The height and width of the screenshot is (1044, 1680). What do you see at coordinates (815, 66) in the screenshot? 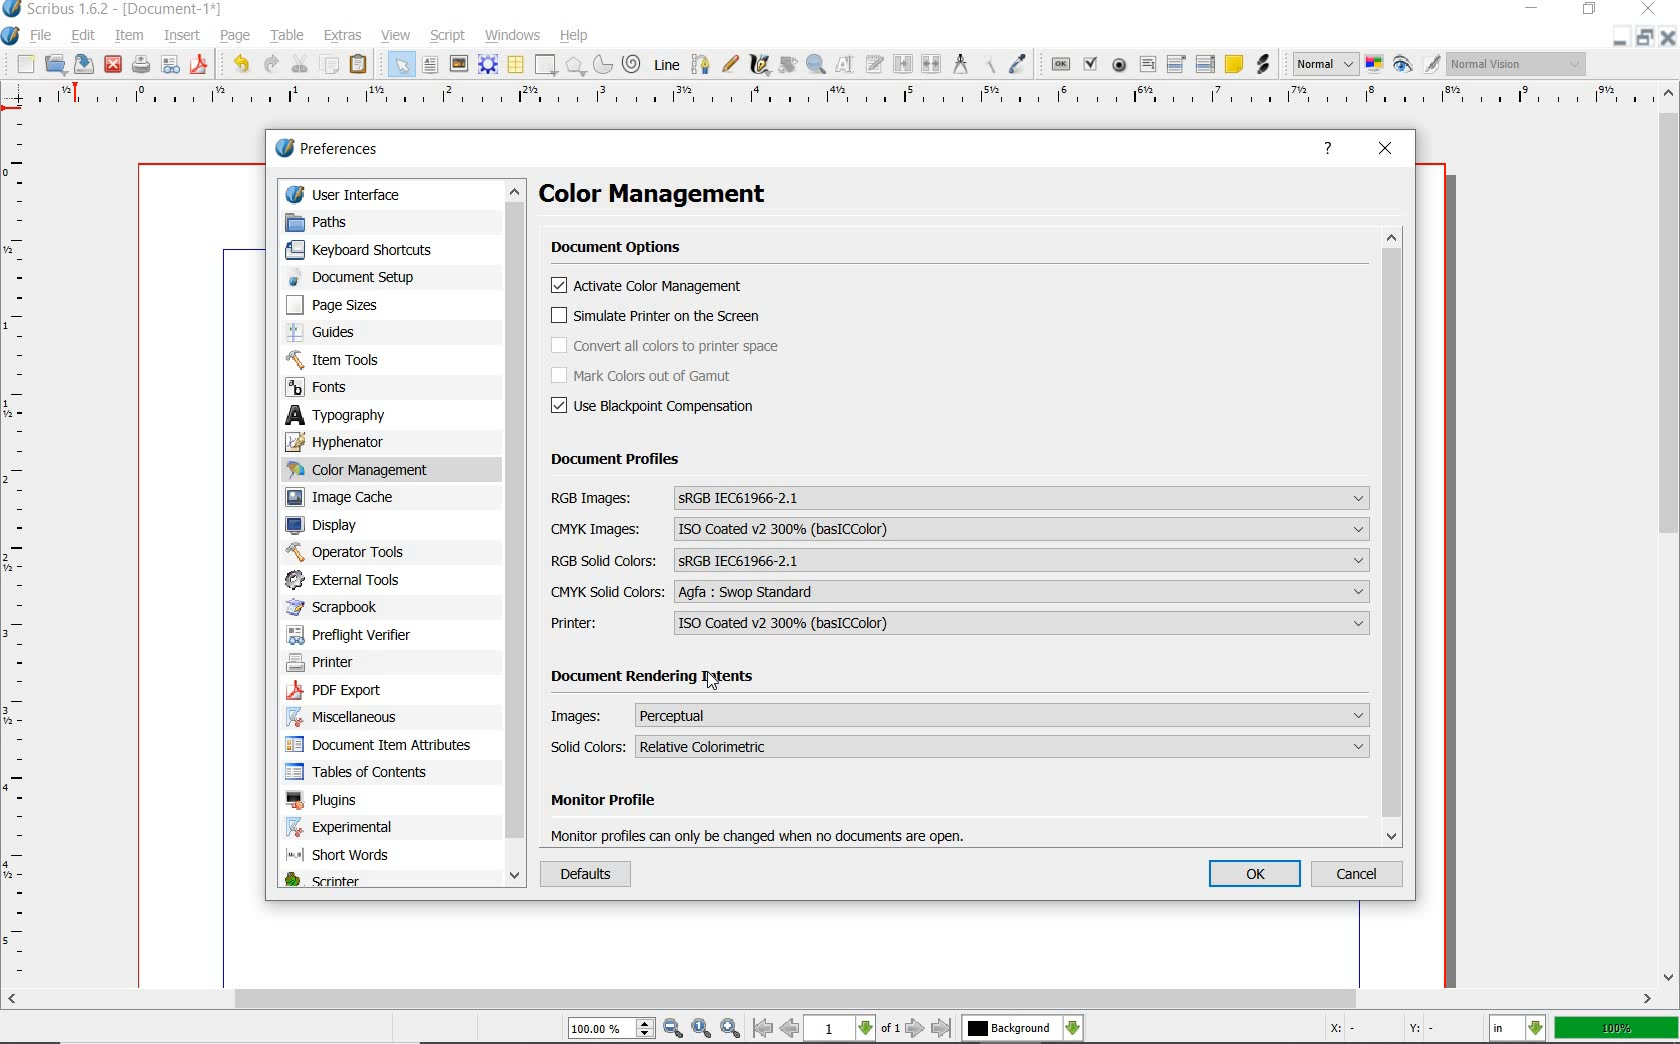
I see `zoom in or zoom out` at bounding box center [815, 66].